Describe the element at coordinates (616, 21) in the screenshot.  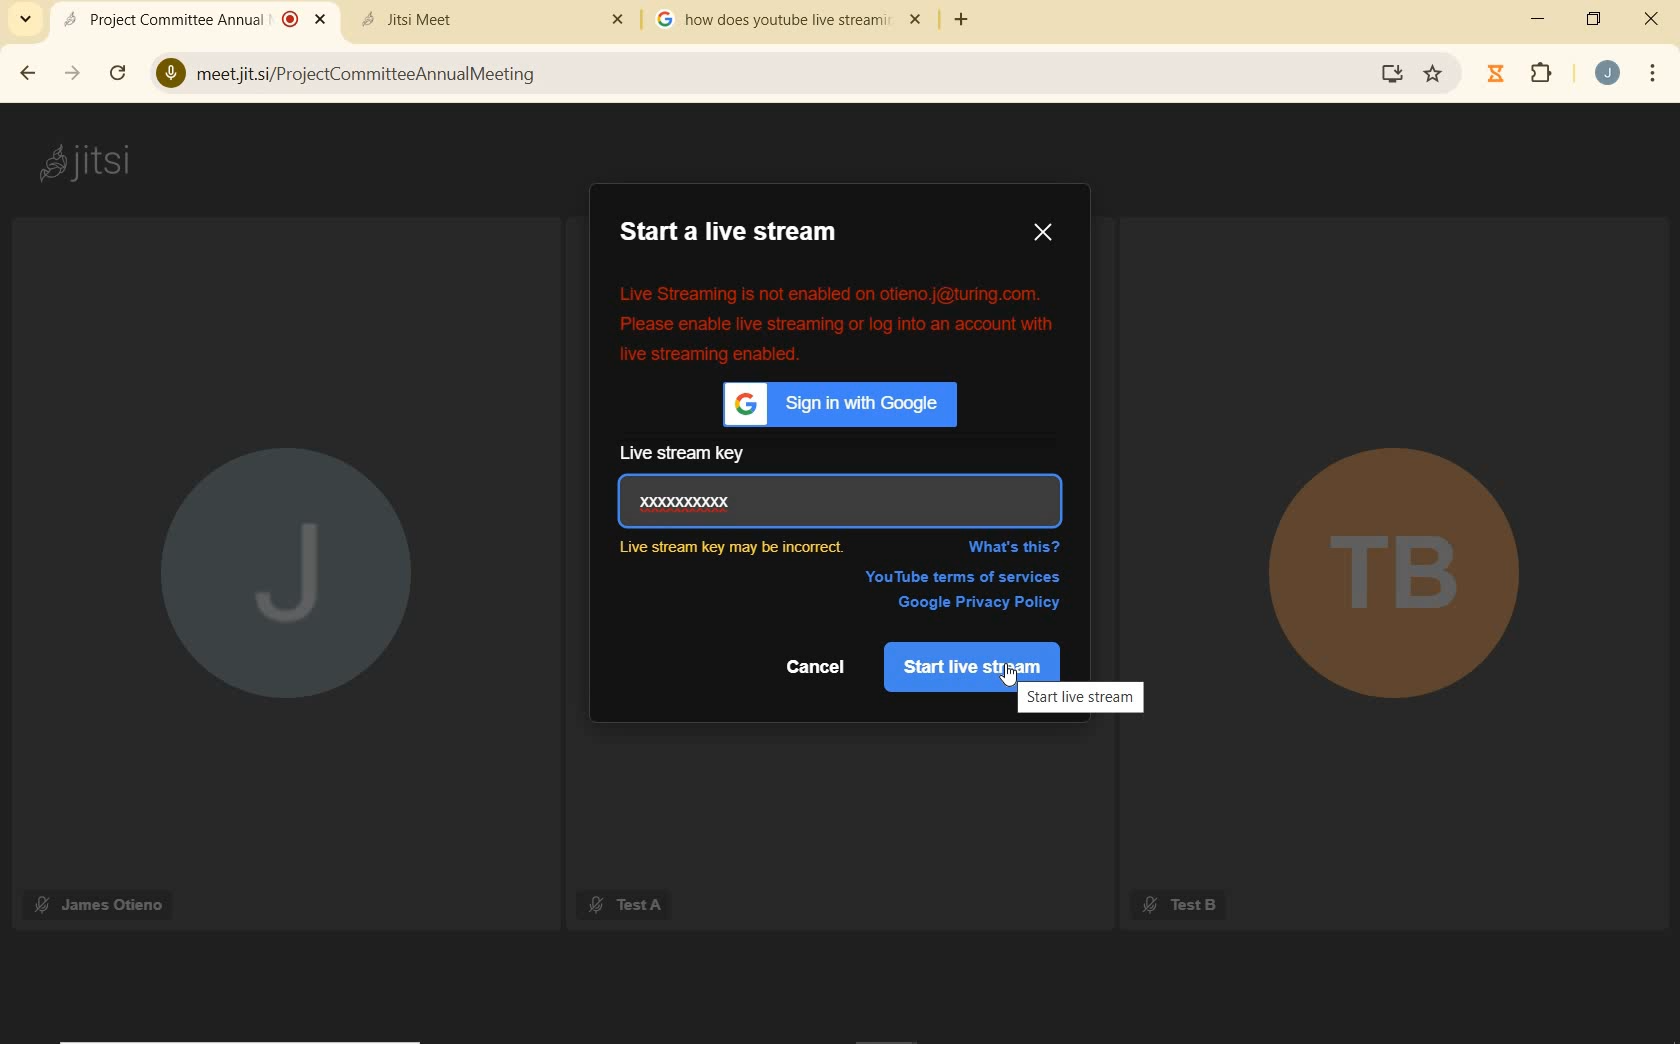
I see `` at that location.